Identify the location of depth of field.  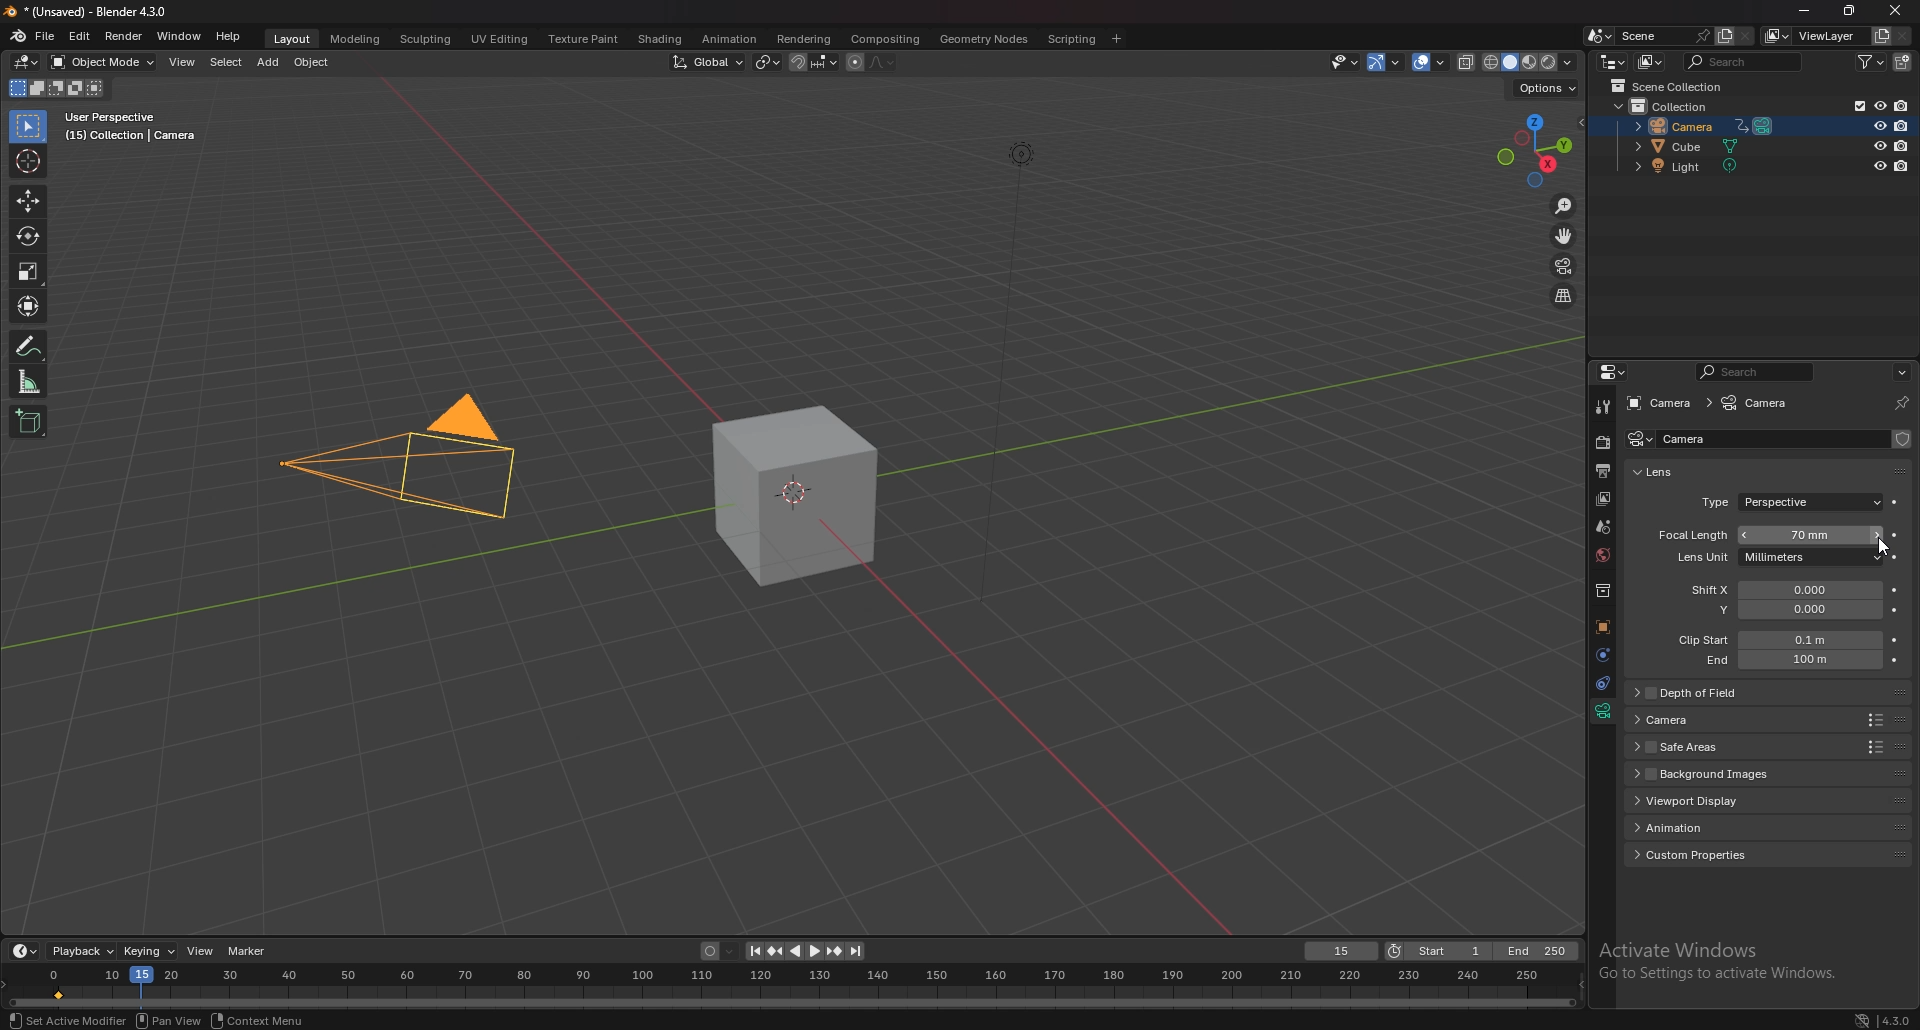
(1717, 693).